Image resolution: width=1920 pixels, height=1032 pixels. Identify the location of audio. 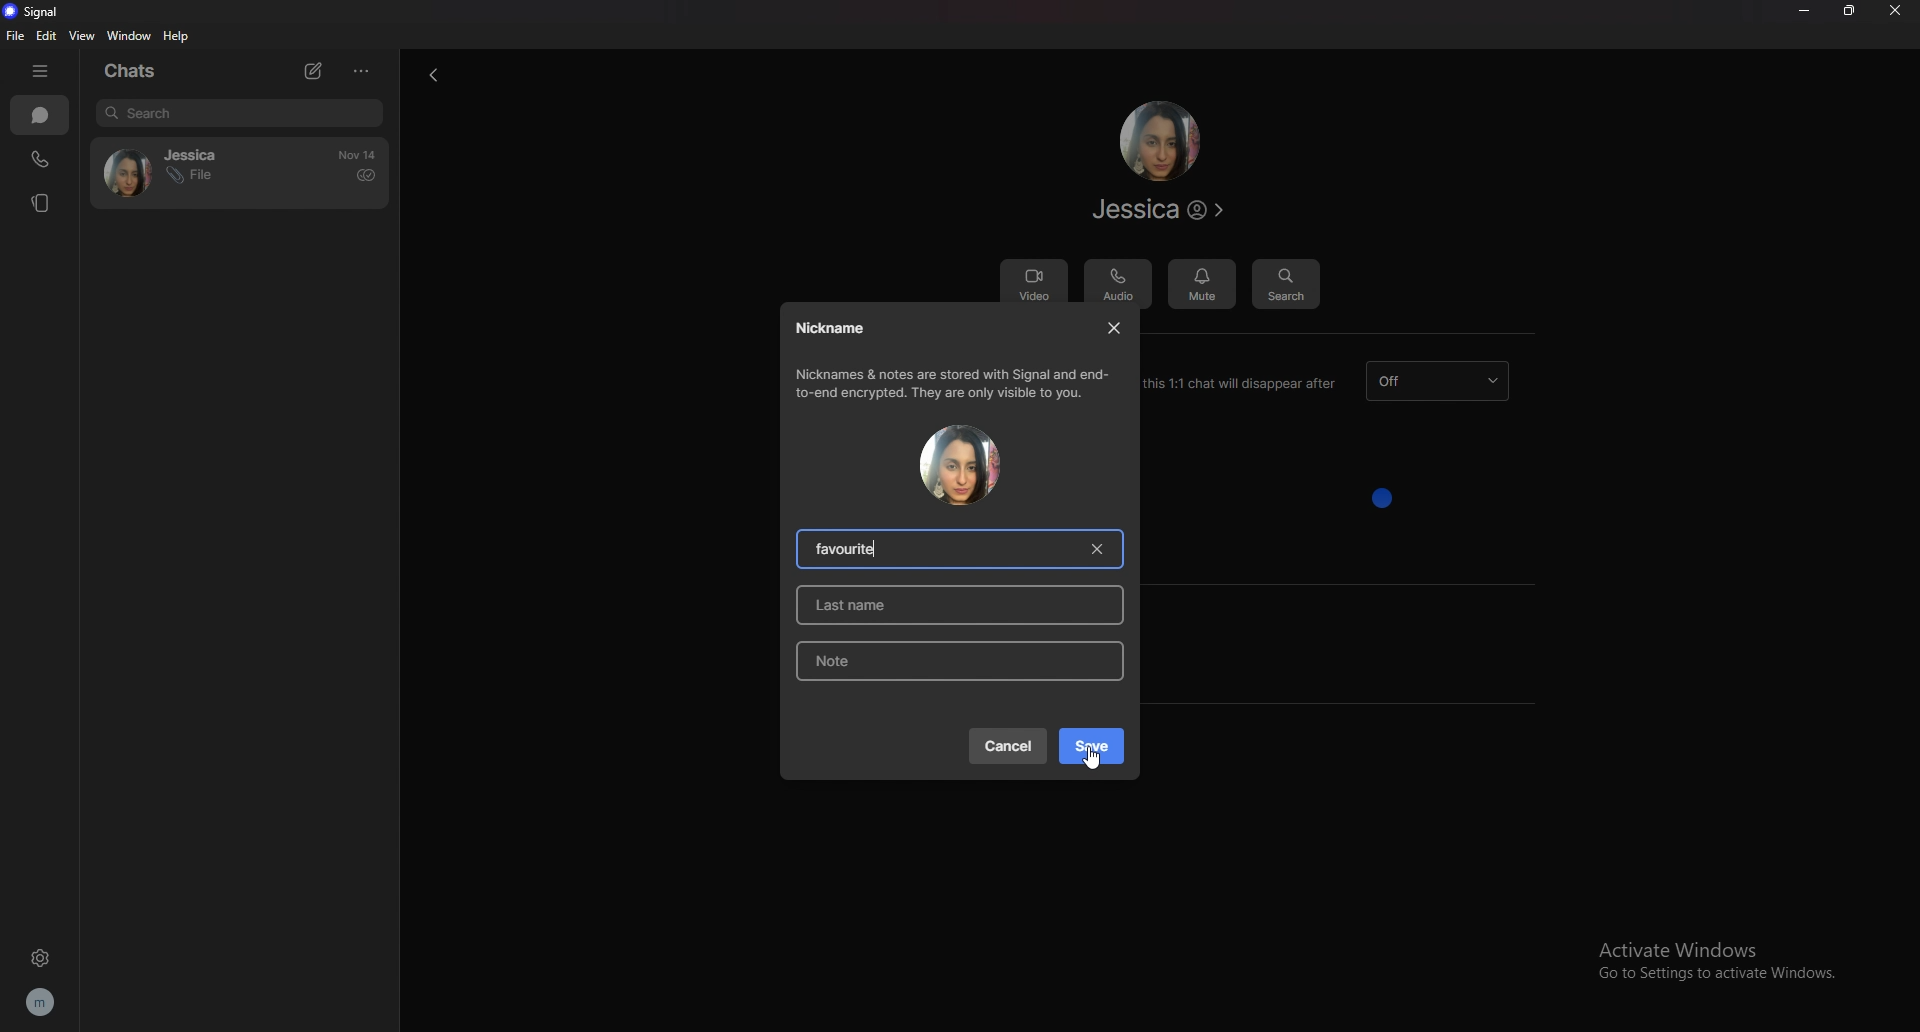
(1117, 285).